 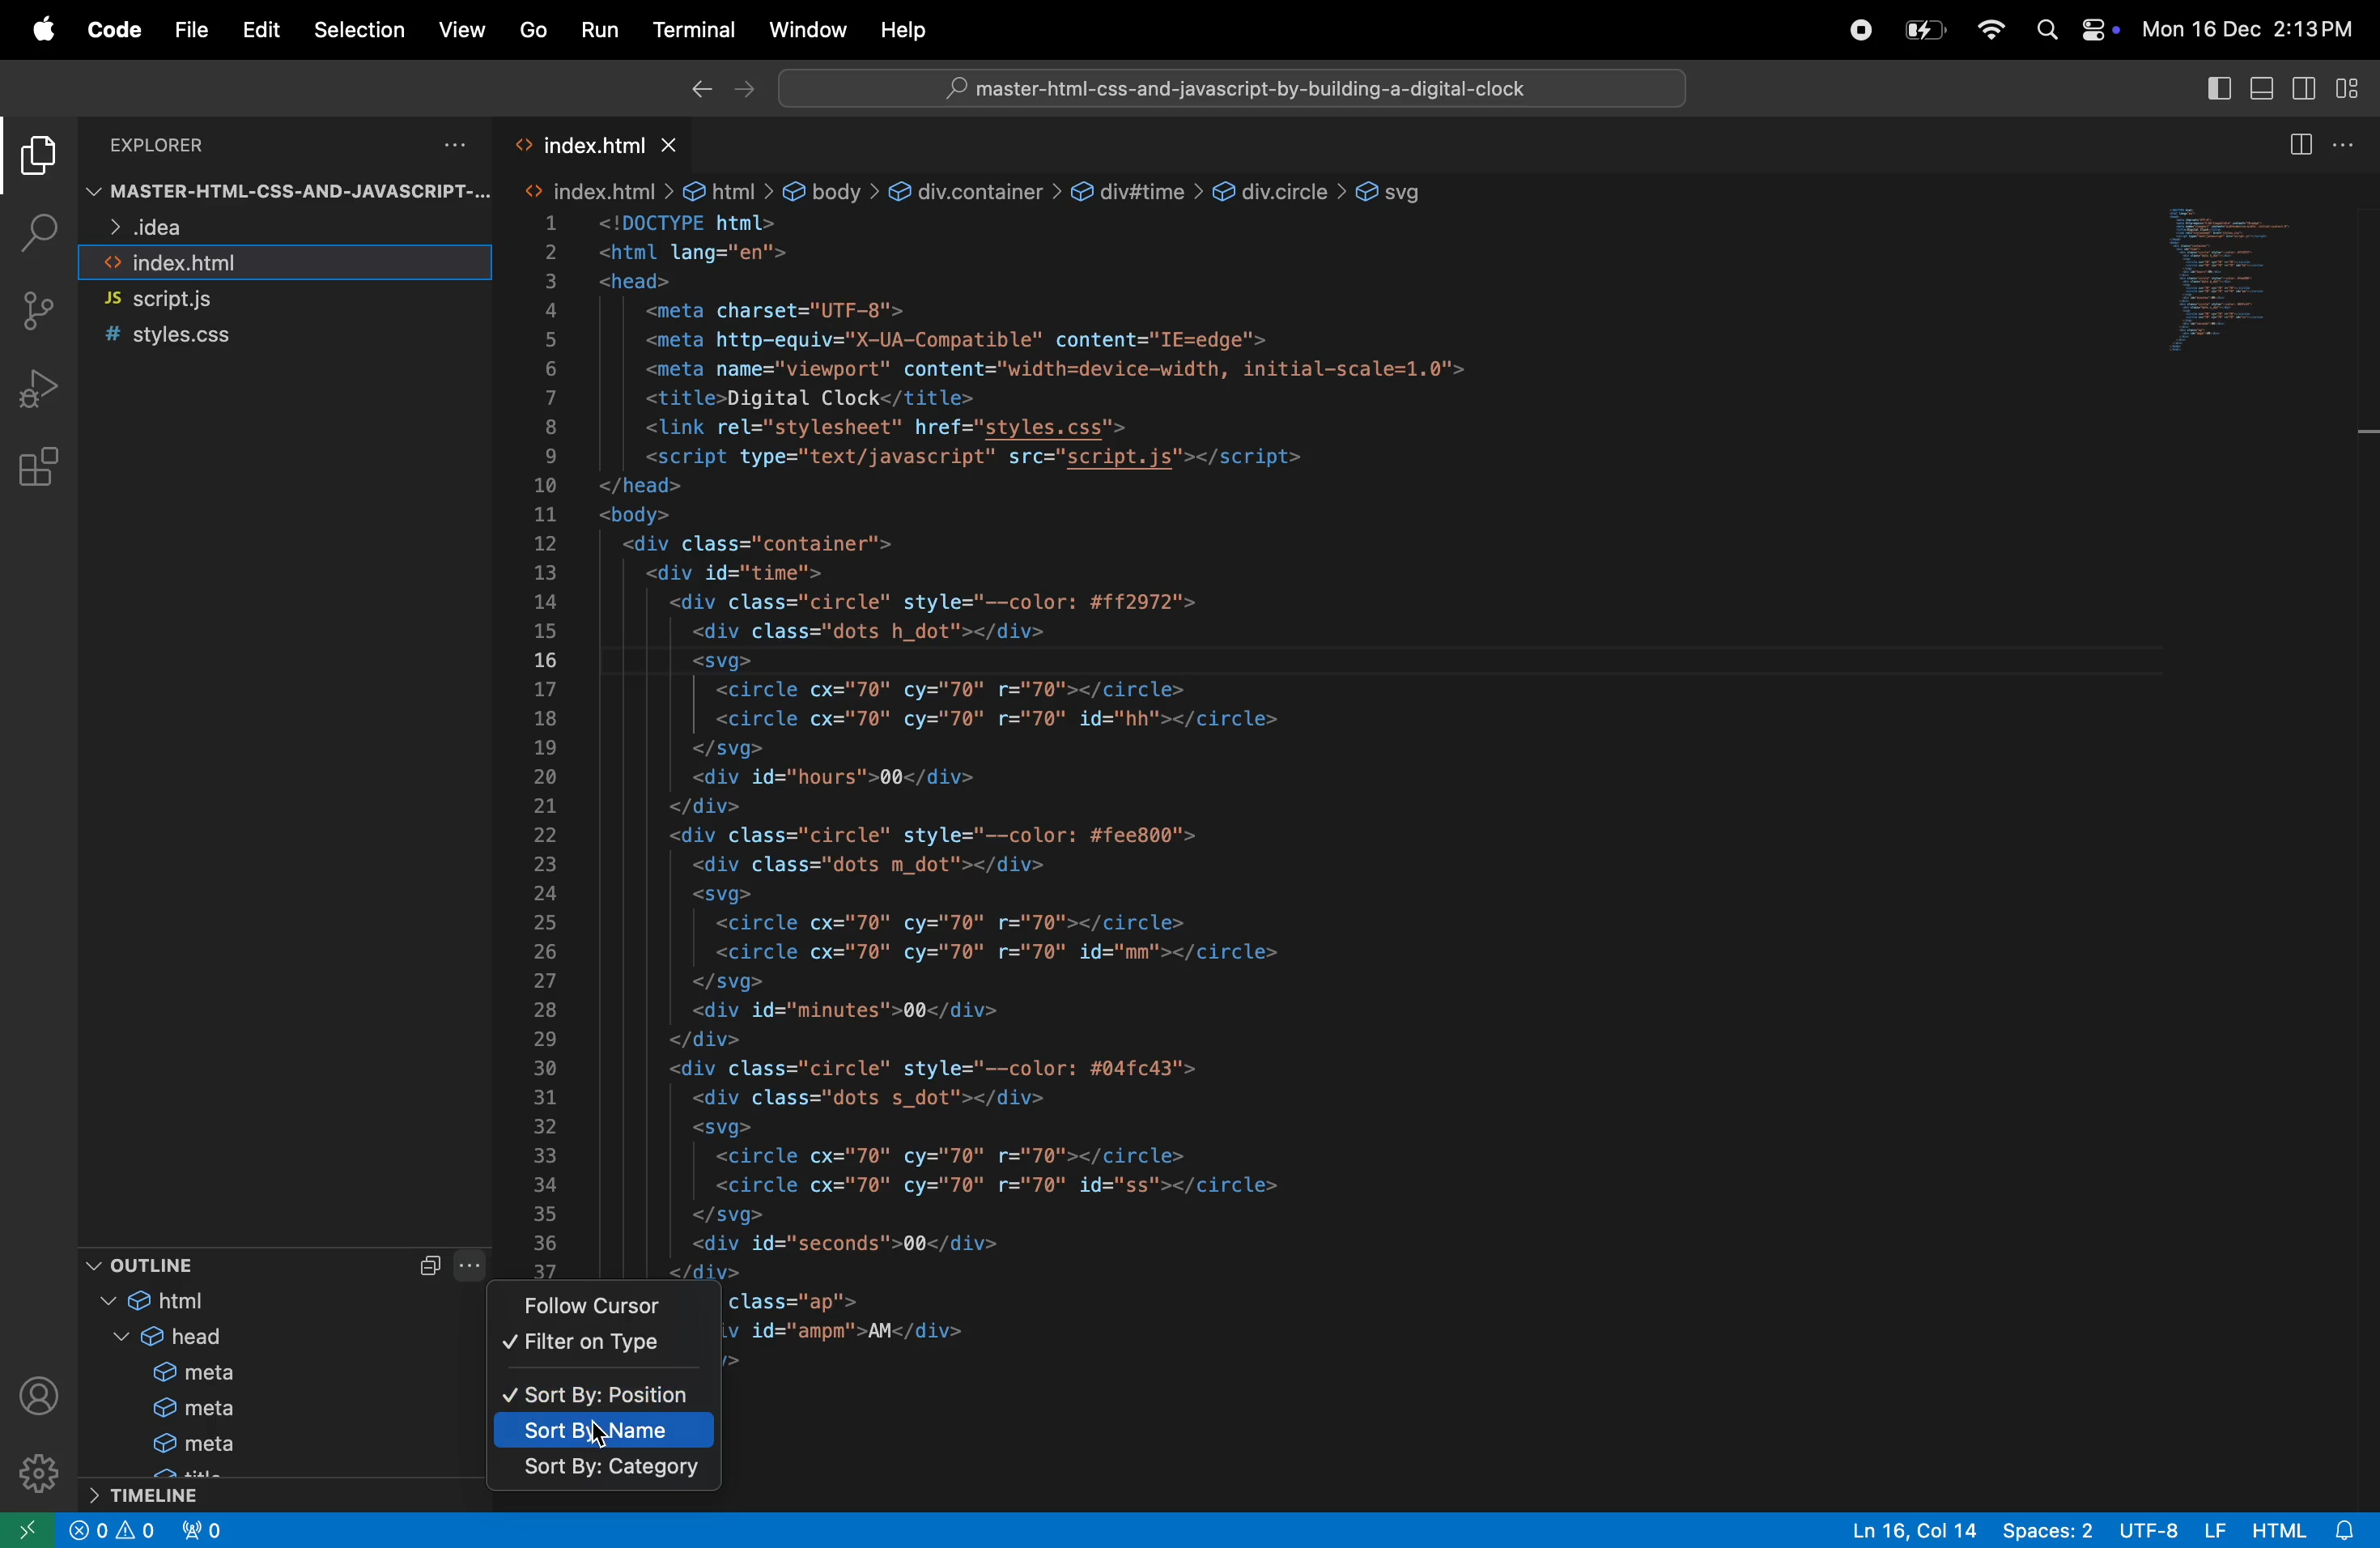 What do you see at coordinates (36, 158) in the screenshot?
I see `explorer` at bounding box center [36, 158].